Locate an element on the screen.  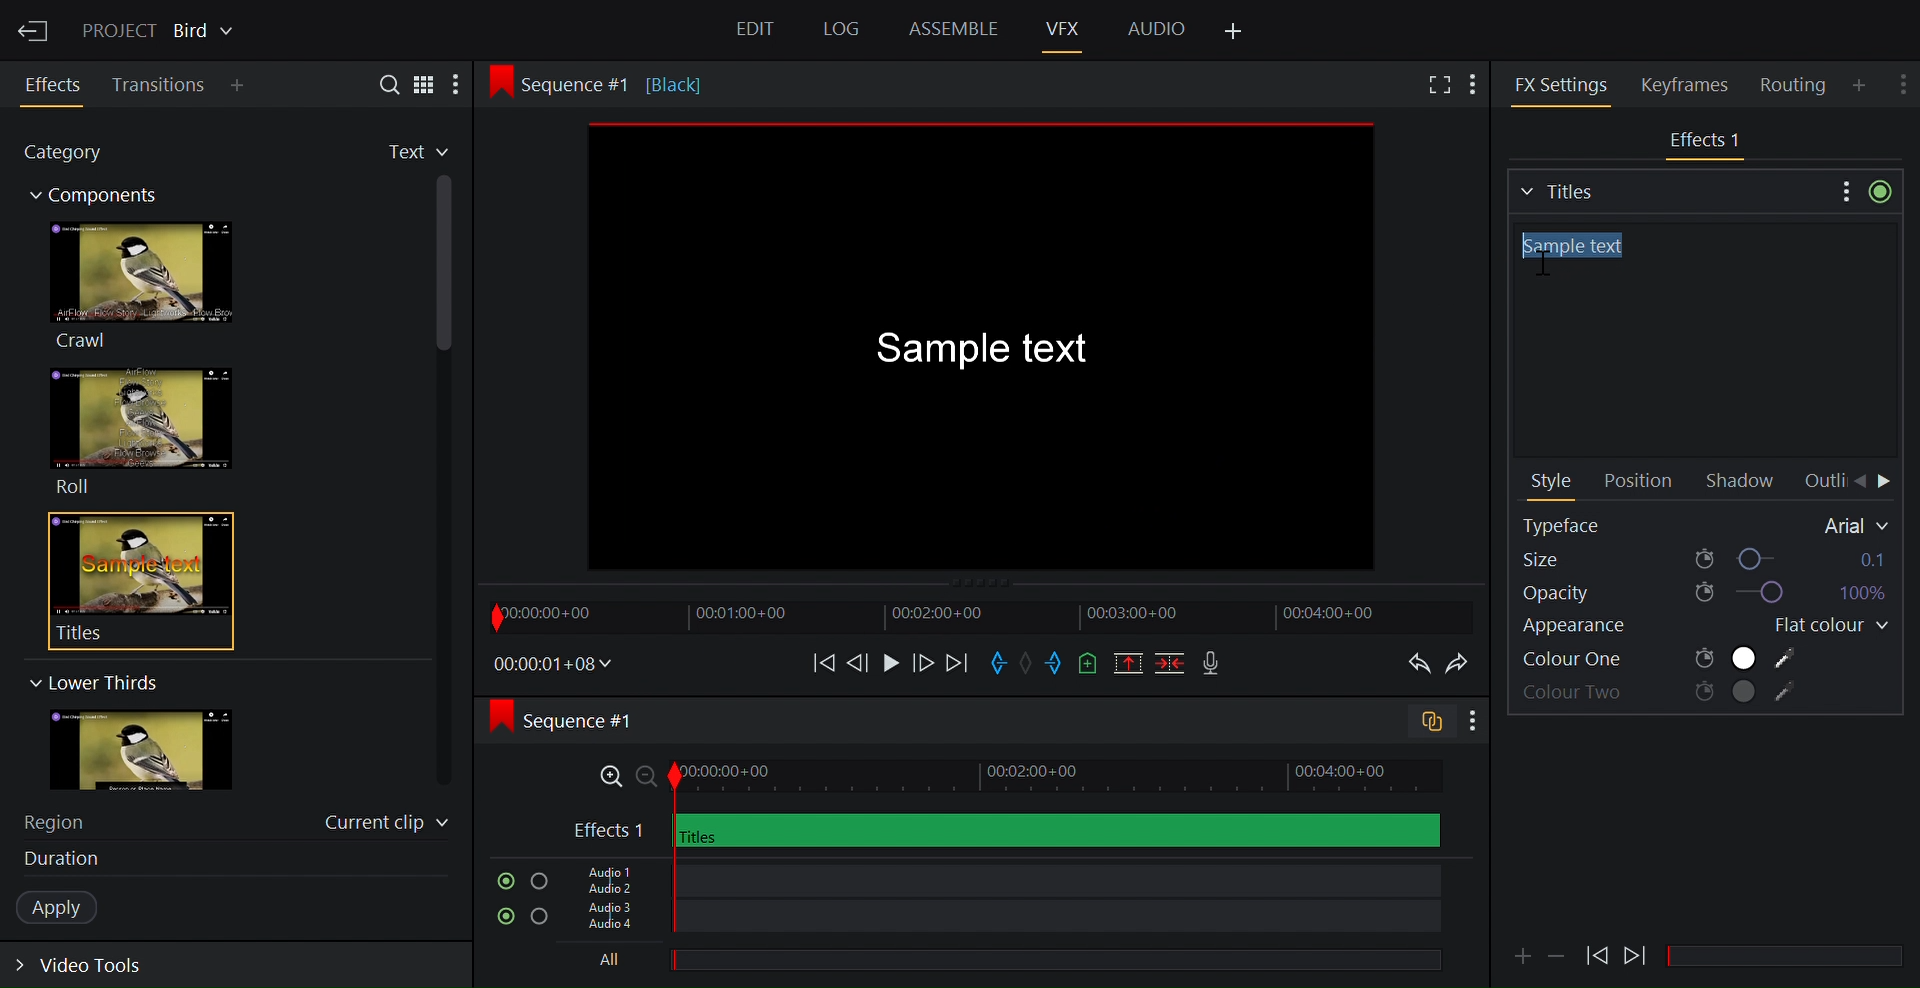
 is located at coordinates (68, 858).